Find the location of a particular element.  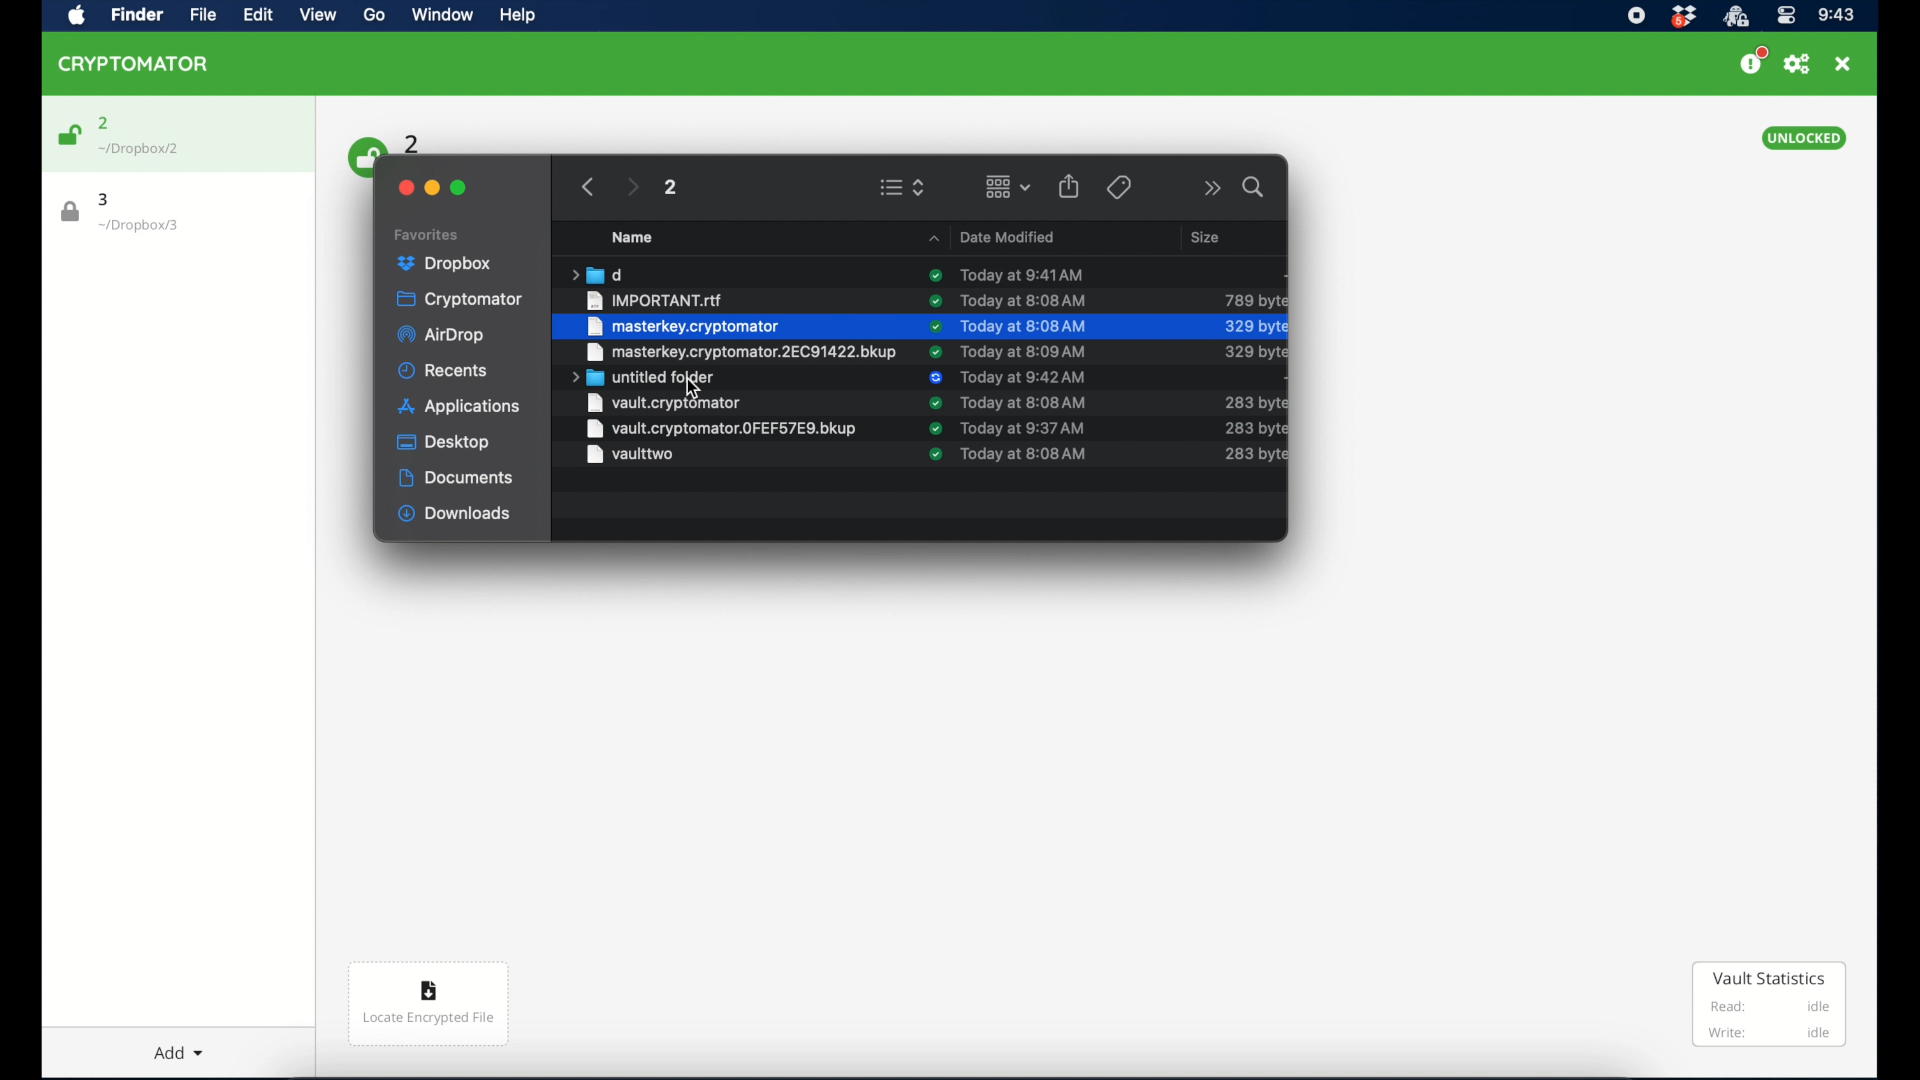

sync is located at coordinates (933, 429).